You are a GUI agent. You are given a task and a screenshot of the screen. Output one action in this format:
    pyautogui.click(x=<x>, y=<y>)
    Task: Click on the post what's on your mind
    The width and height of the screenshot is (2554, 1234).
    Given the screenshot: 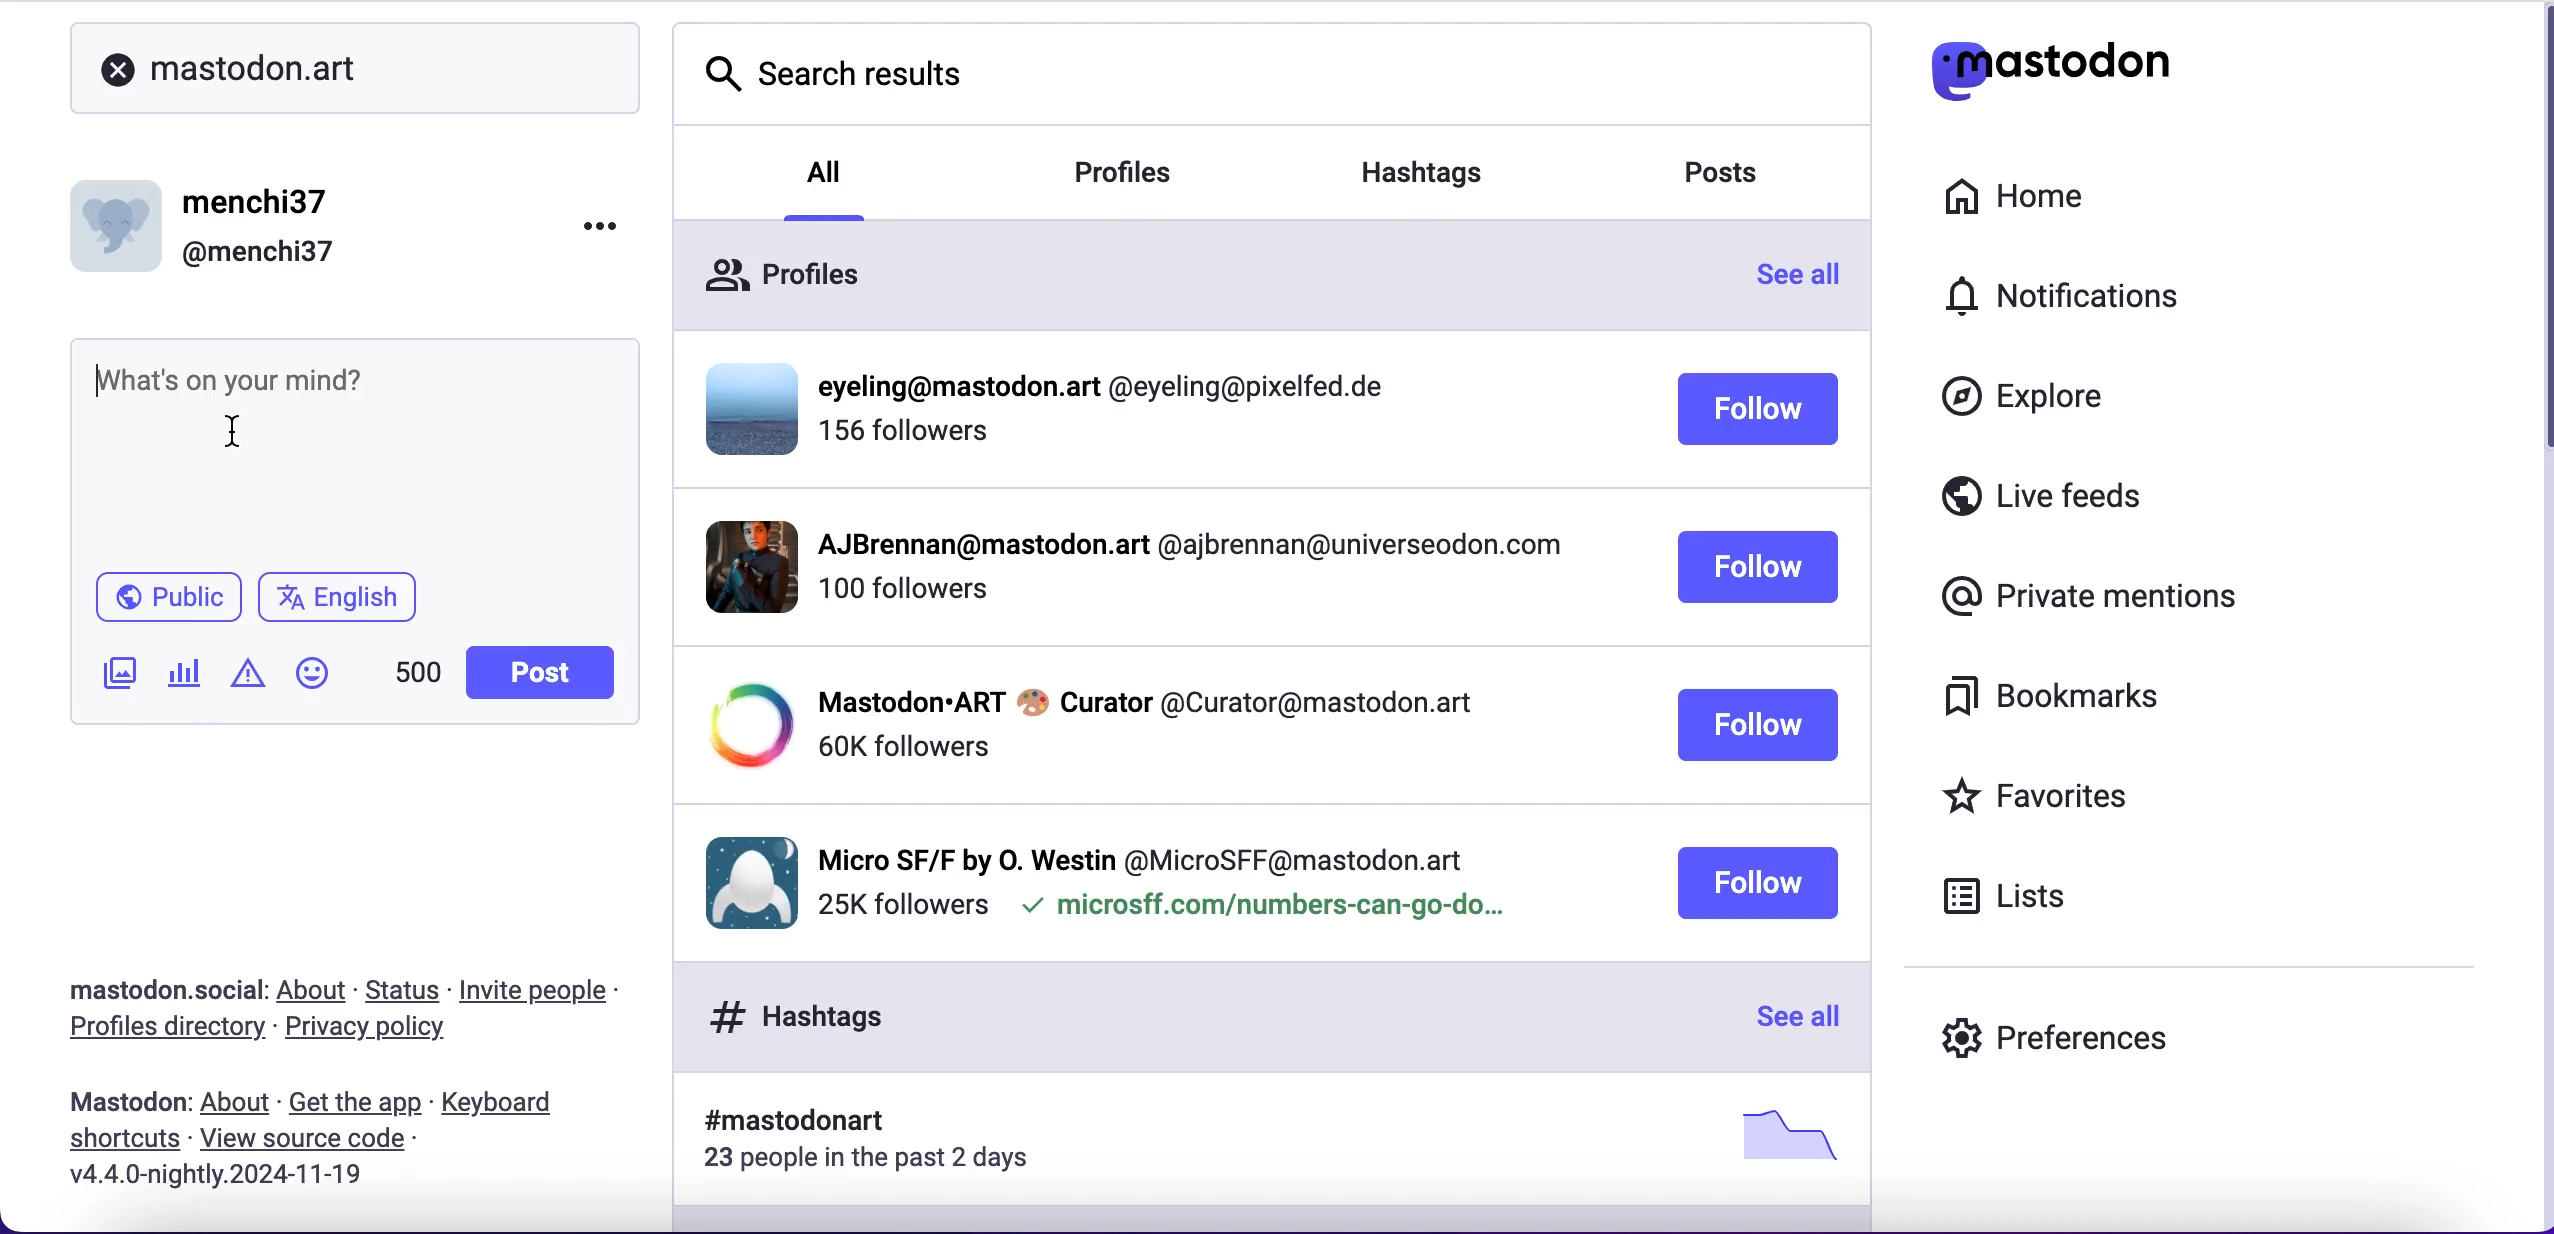 What is the action you would take?
    pyautogui.click(x=273, y=373)
    